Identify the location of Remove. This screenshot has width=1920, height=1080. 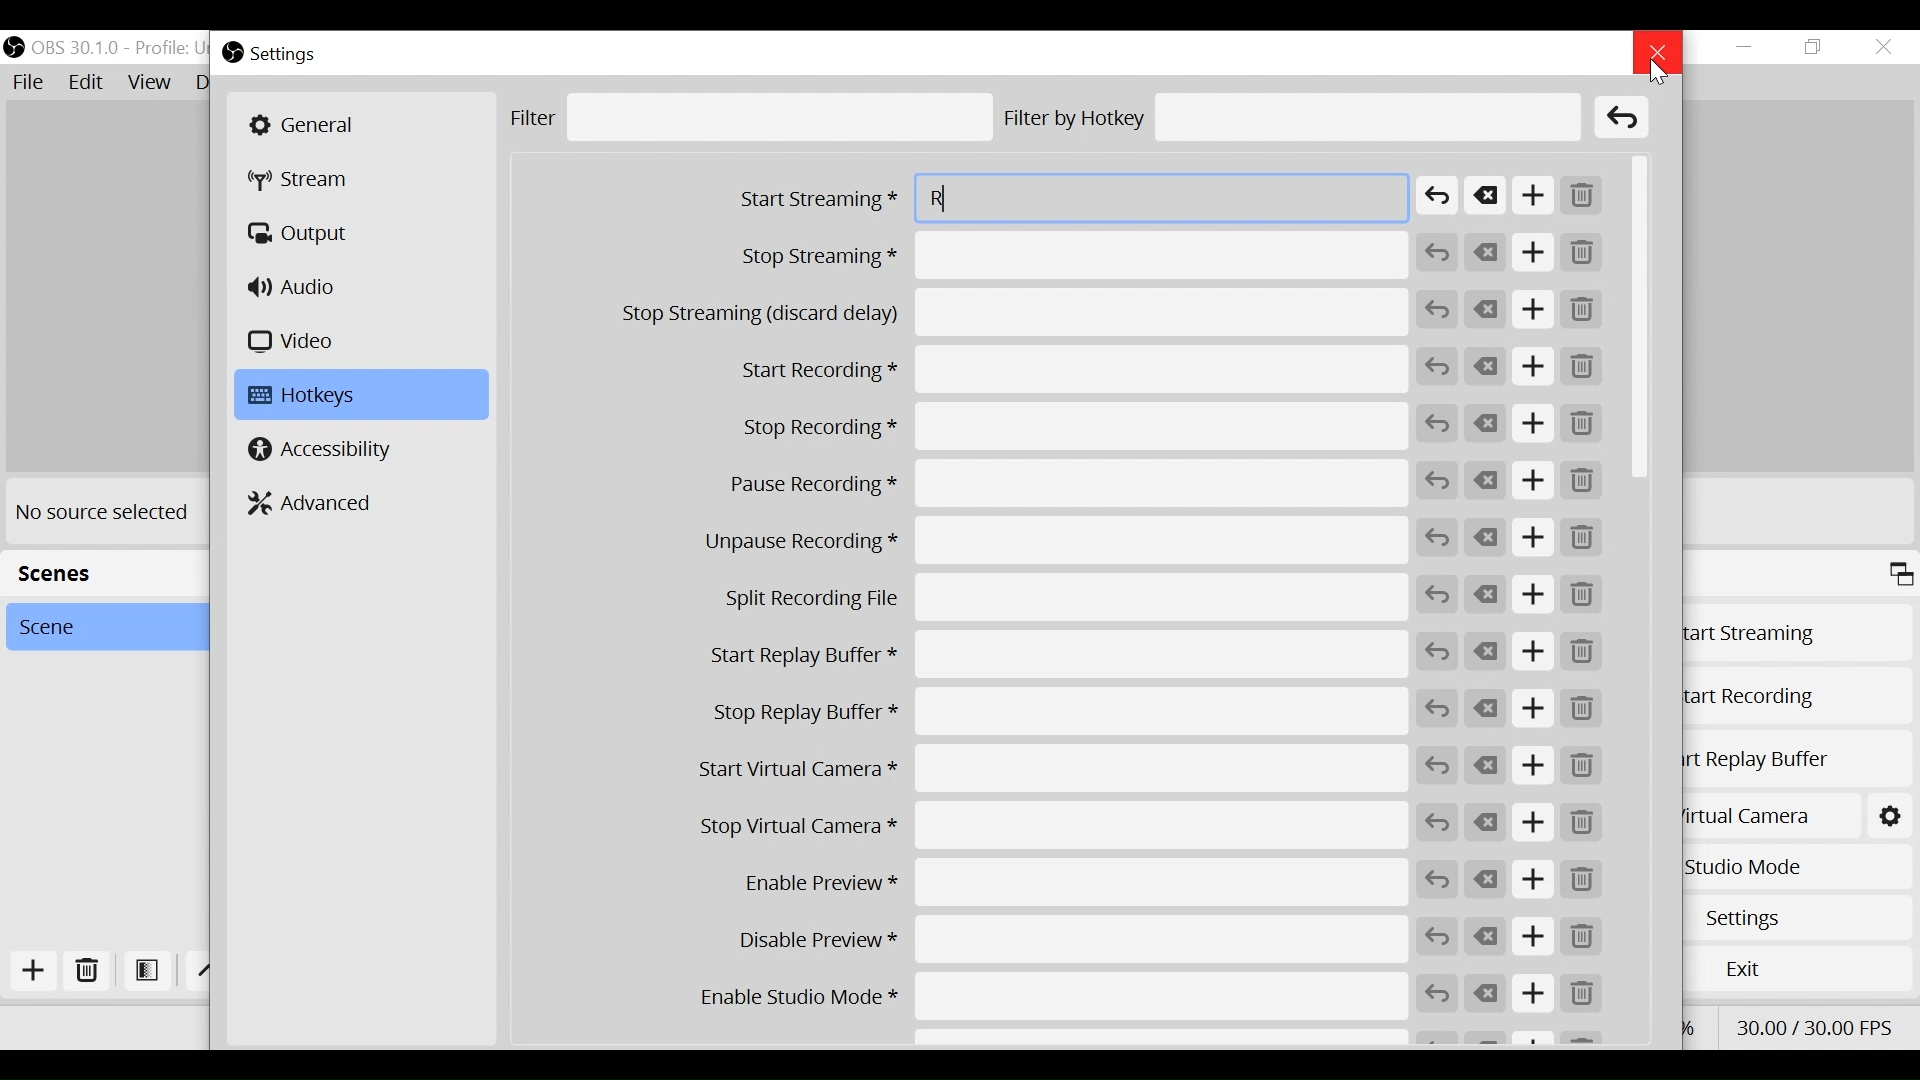
(1583, 653).